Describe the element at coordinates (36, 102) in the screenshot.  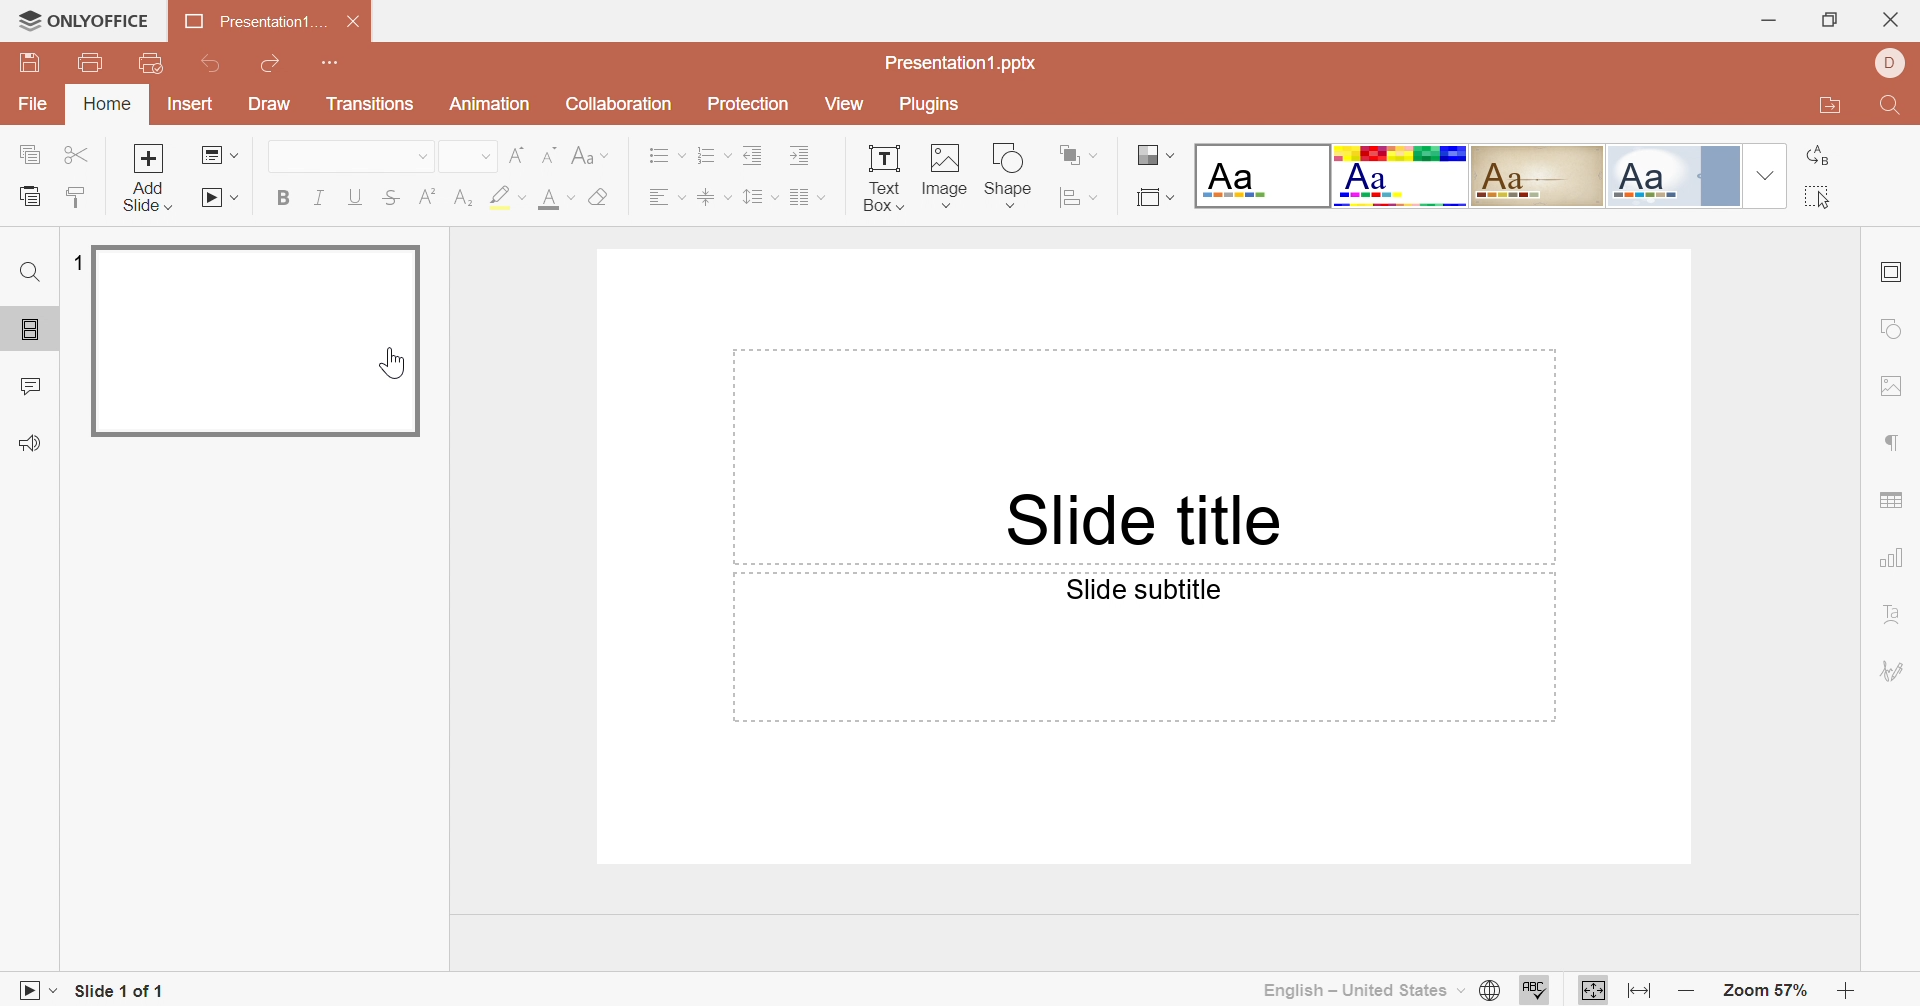
I see `File` at that location.